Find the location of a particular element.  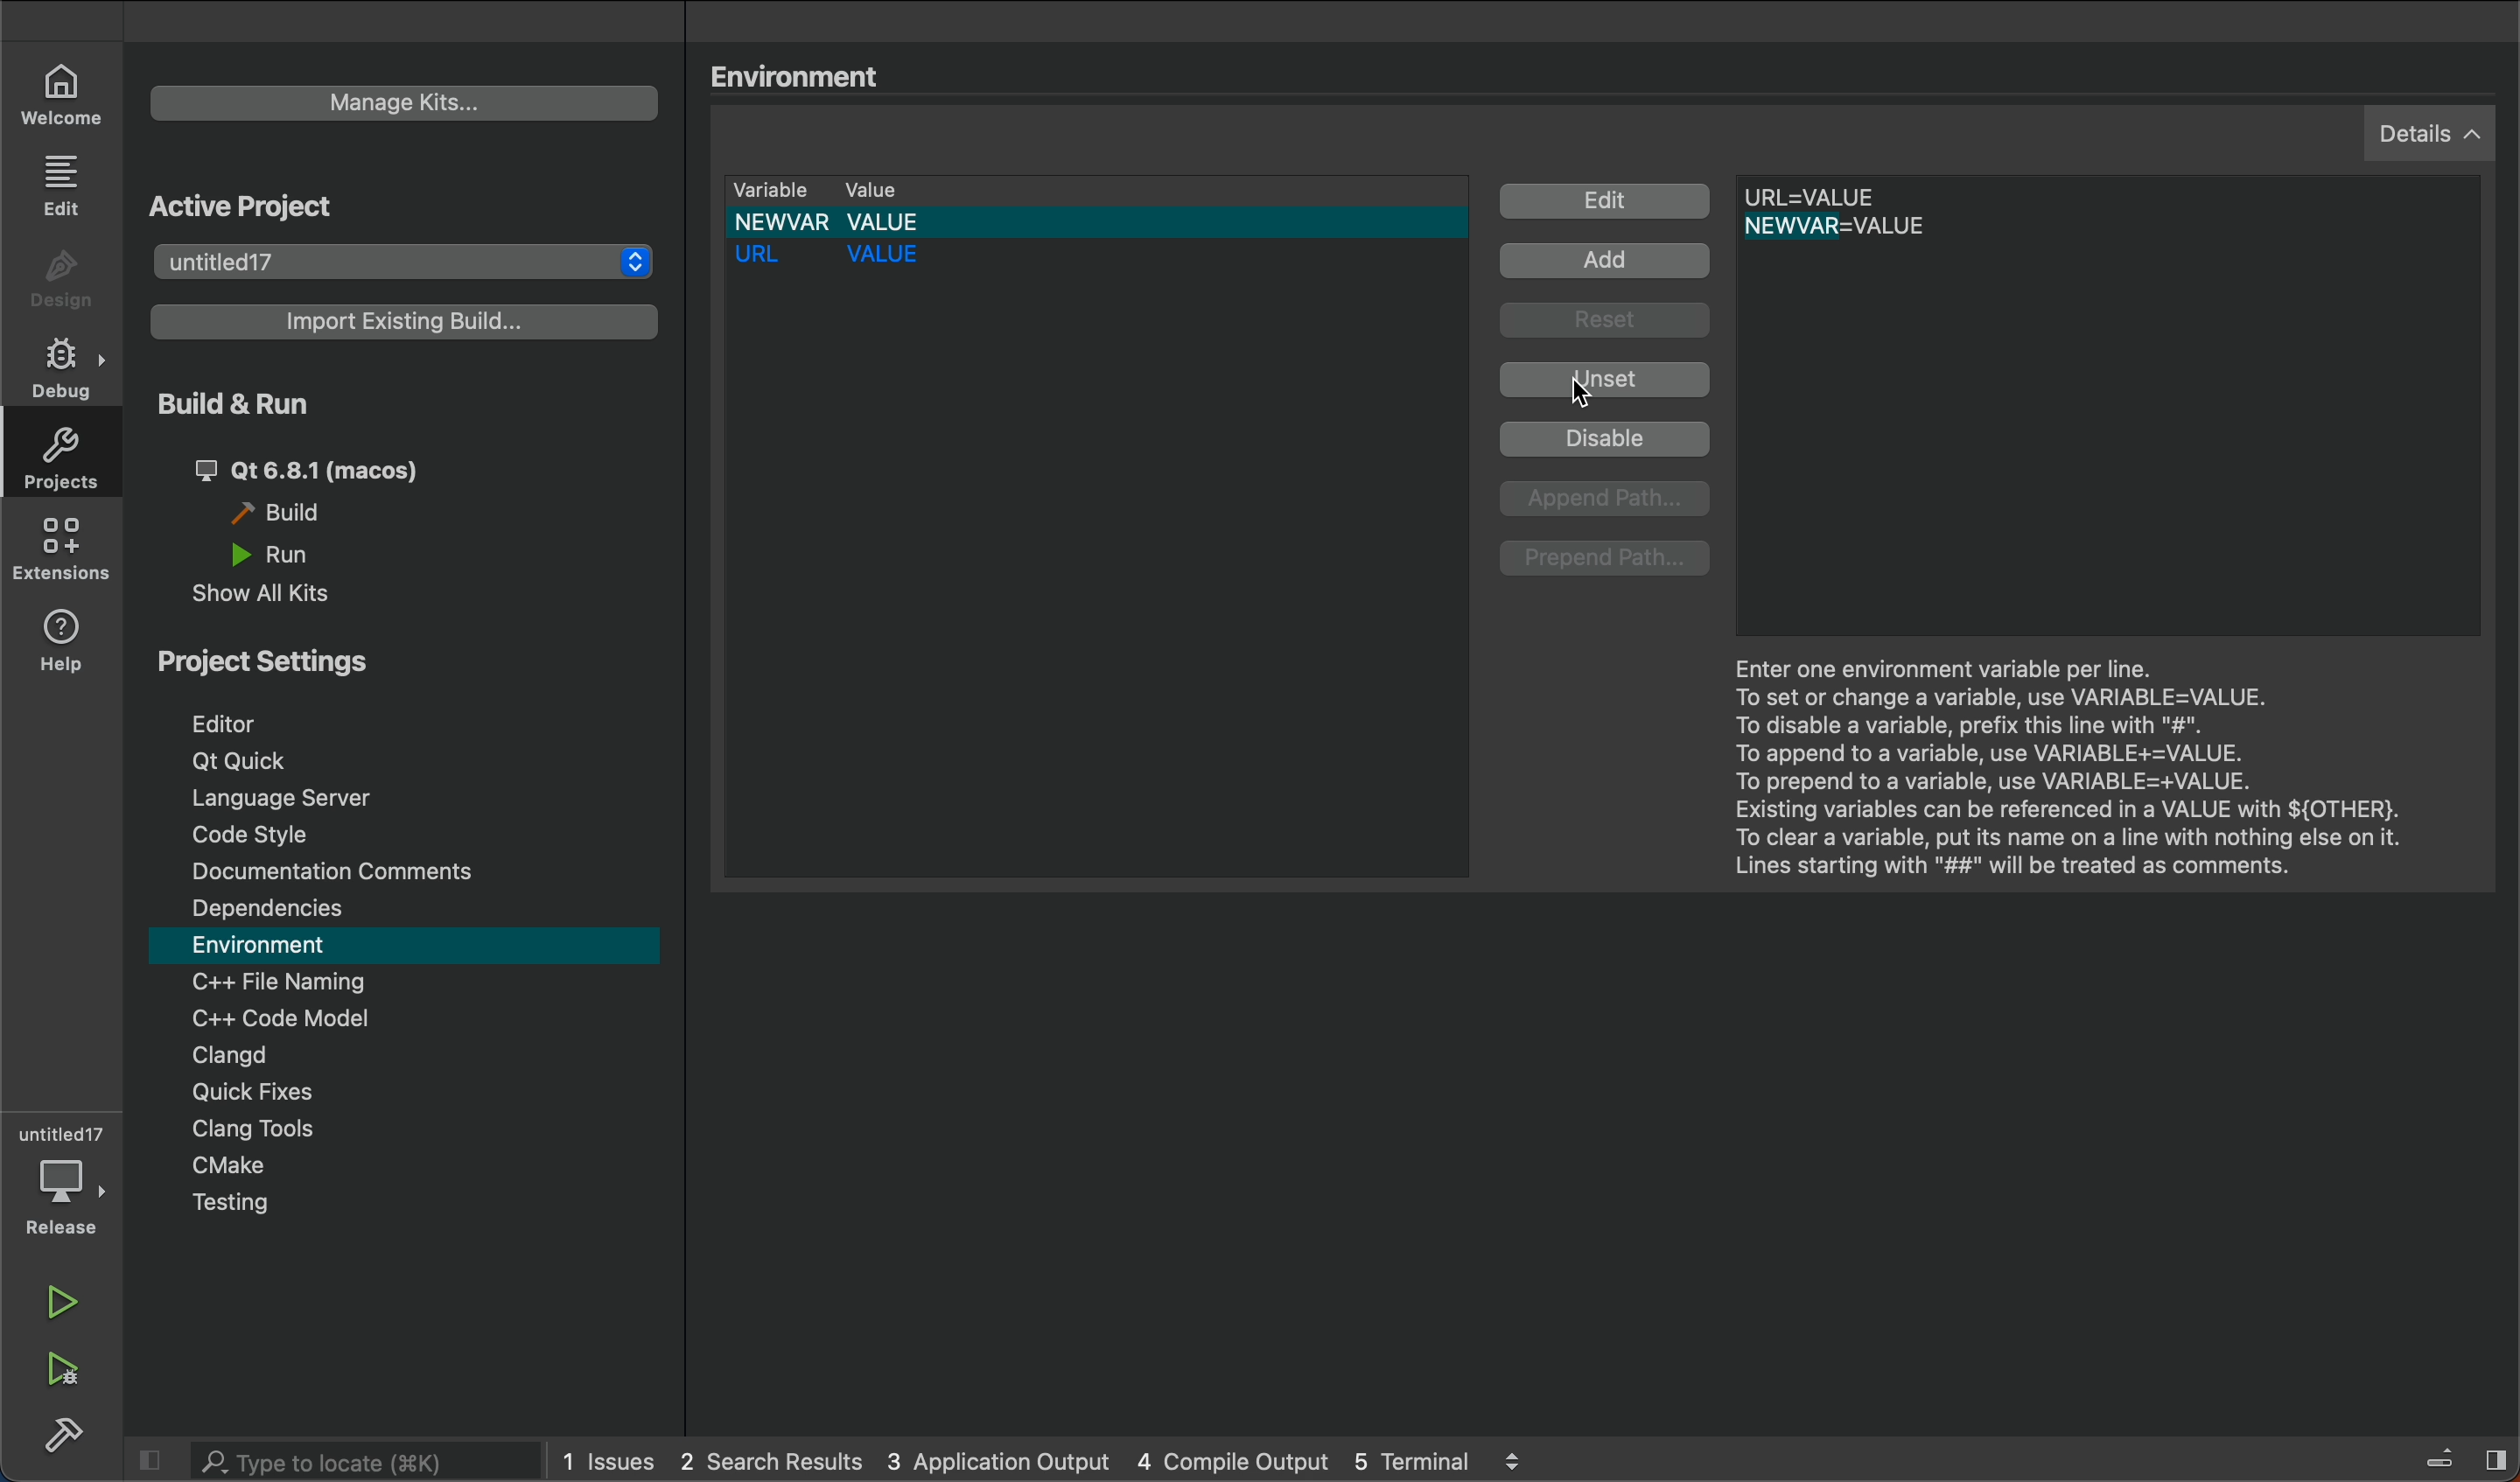

build is located at coordinates (71, 1438).